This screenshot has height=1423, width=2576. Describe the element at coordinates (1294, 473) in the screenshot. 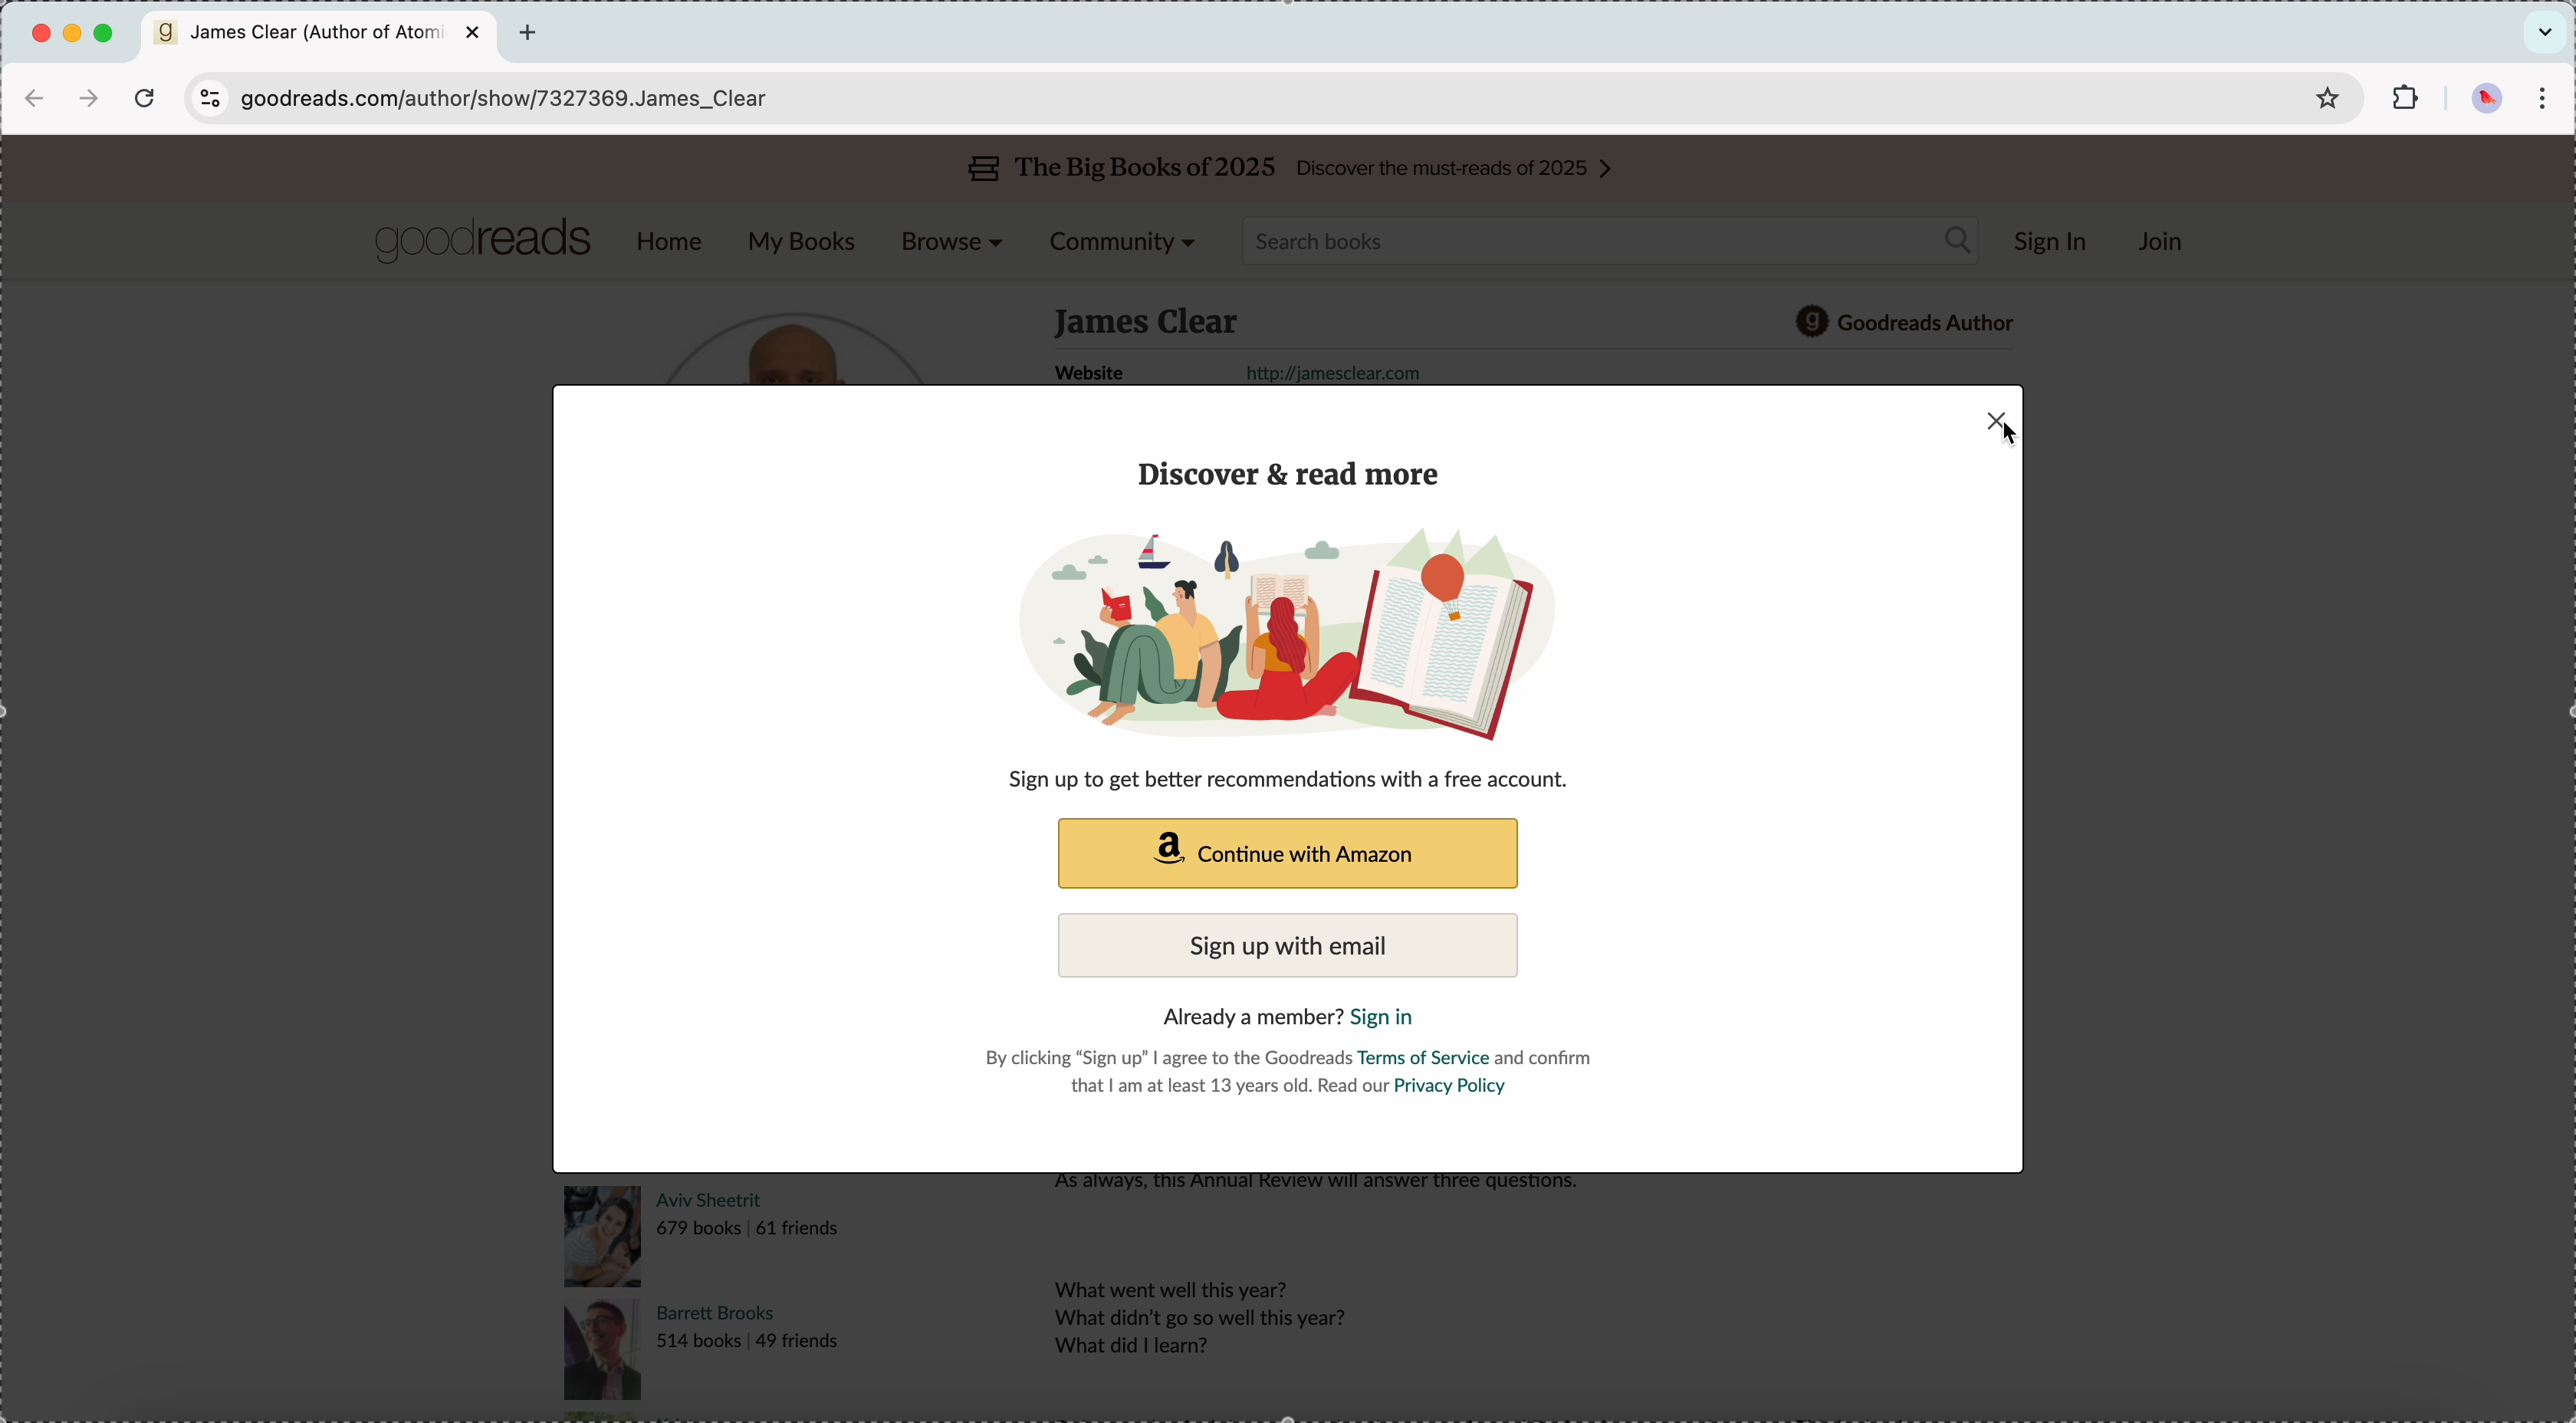

I see `Discover & read more` at that location.